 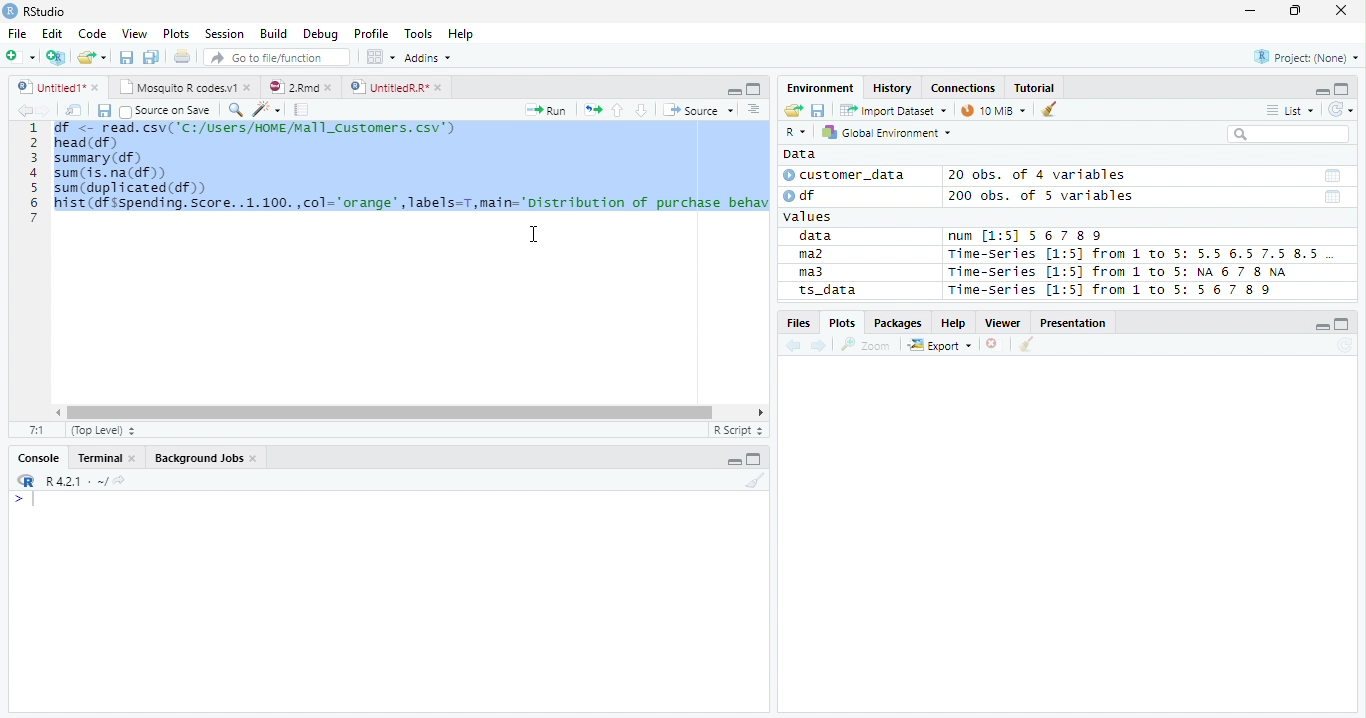 I want to click on View Current work directory, so click(x=121, y=480).